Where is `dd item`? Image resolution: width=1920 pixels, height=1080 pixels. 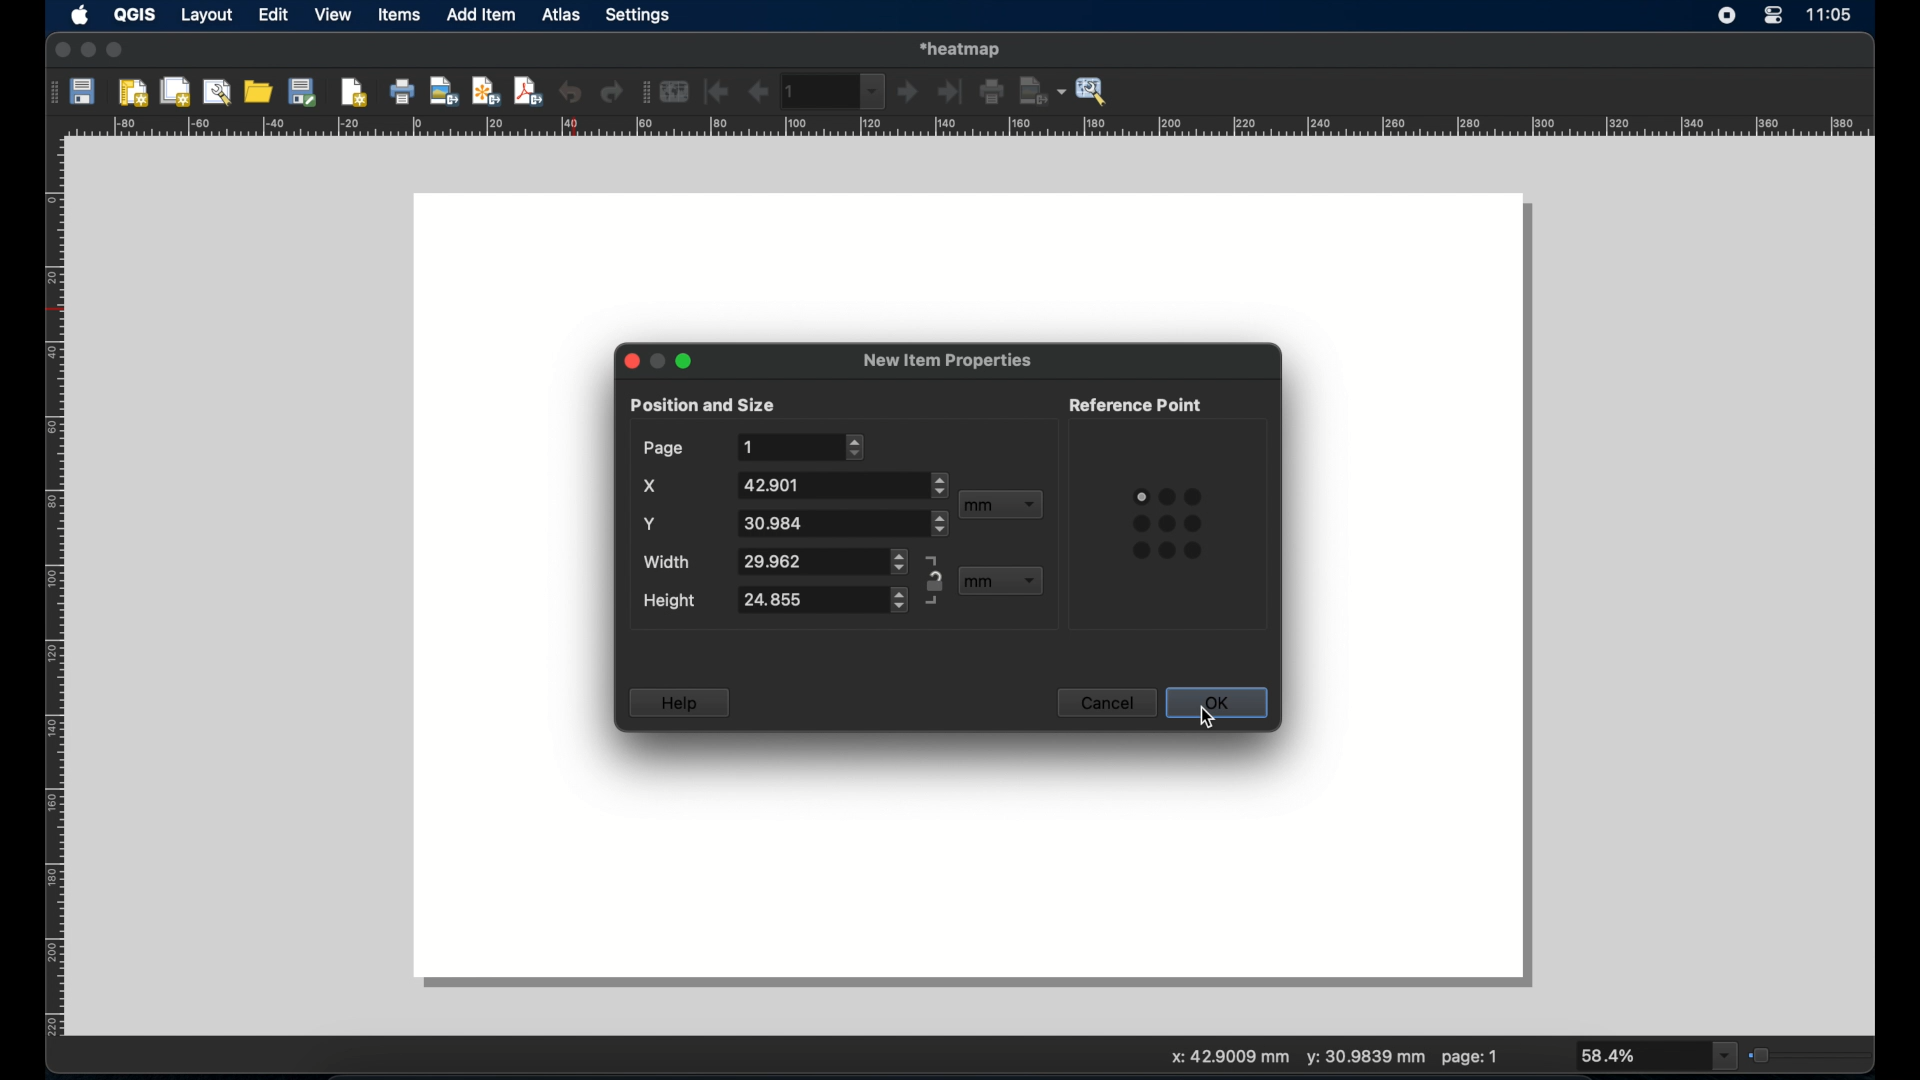 dd item is located at coordinates (483, 17).